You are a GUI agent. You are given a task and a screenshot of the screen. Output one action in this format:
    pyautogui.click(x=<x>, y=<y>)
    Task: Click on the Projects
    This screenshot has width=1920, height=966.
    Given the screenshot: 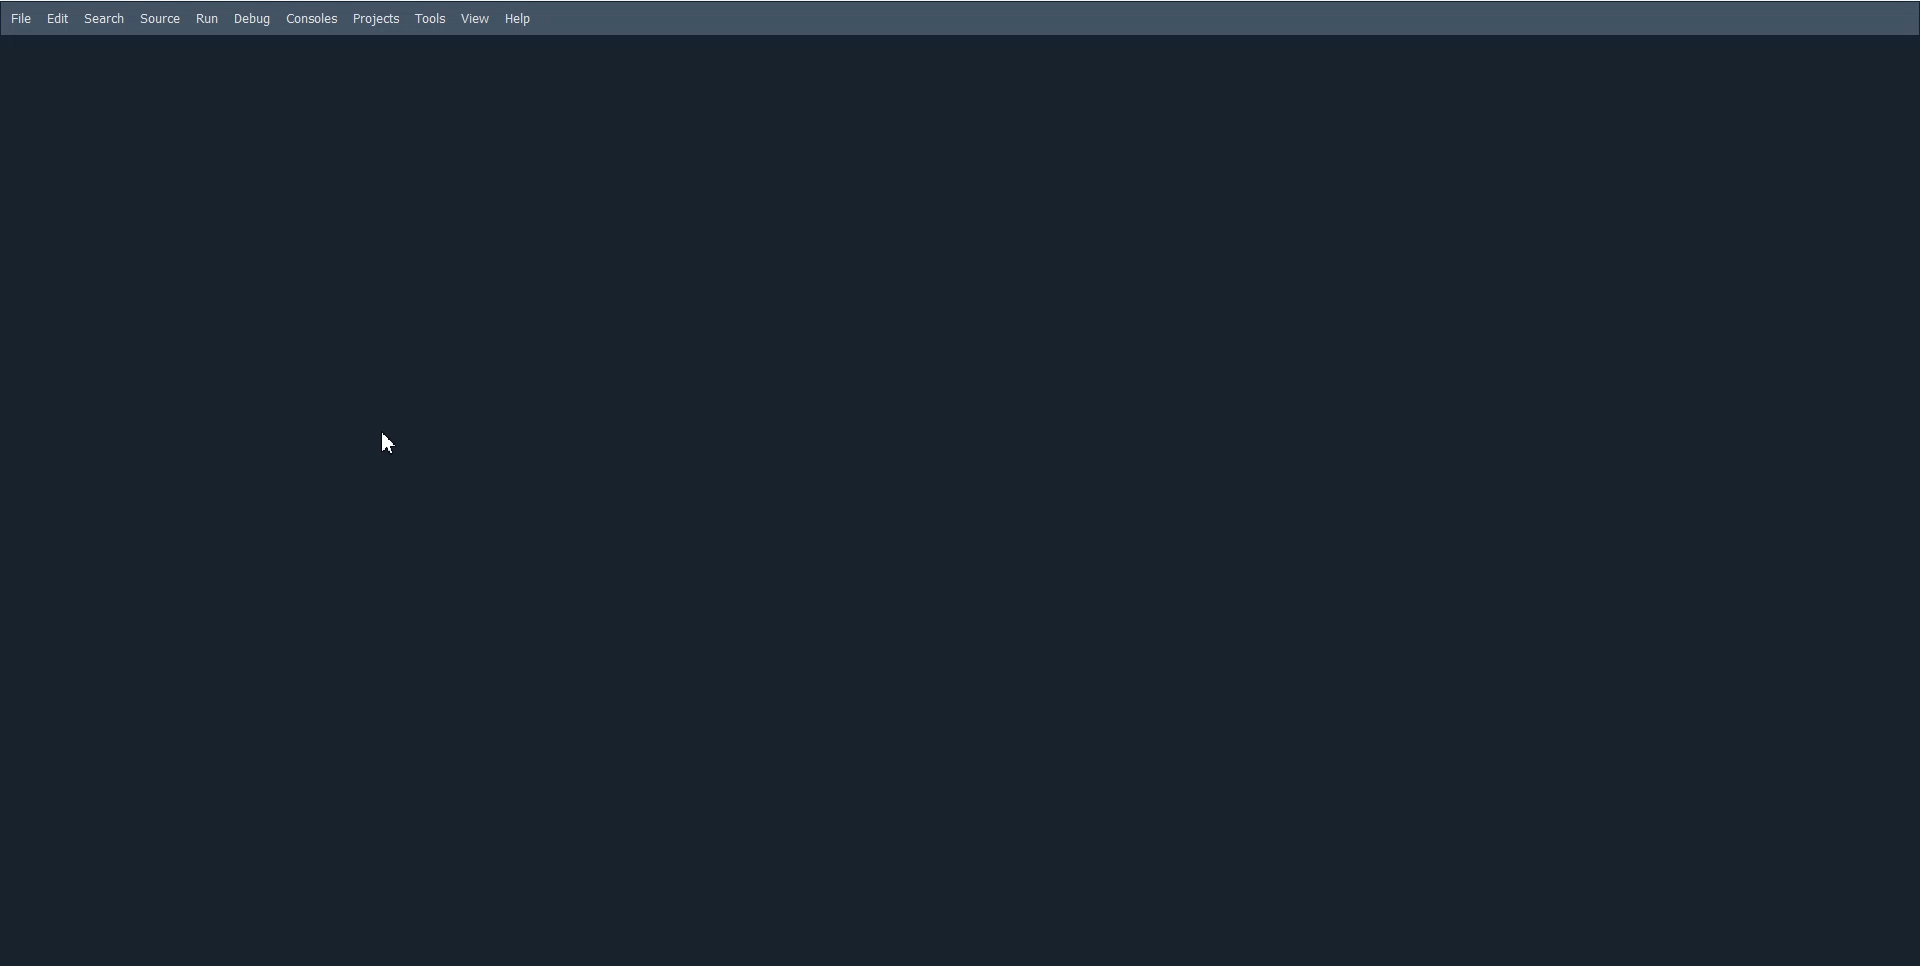 What is the action you would take?
    pyautogui.click(x=376, y=18)
    